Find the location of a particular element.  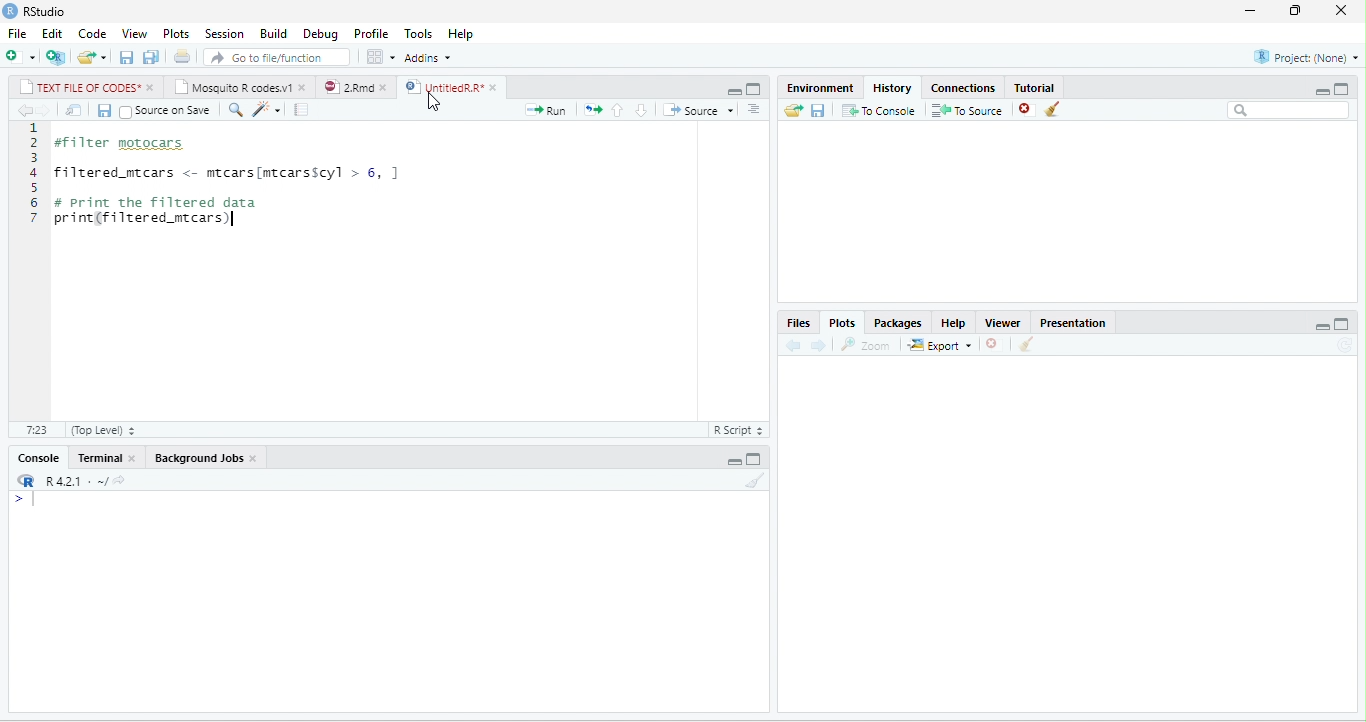

RStudio is located at coordinates (44, 11).